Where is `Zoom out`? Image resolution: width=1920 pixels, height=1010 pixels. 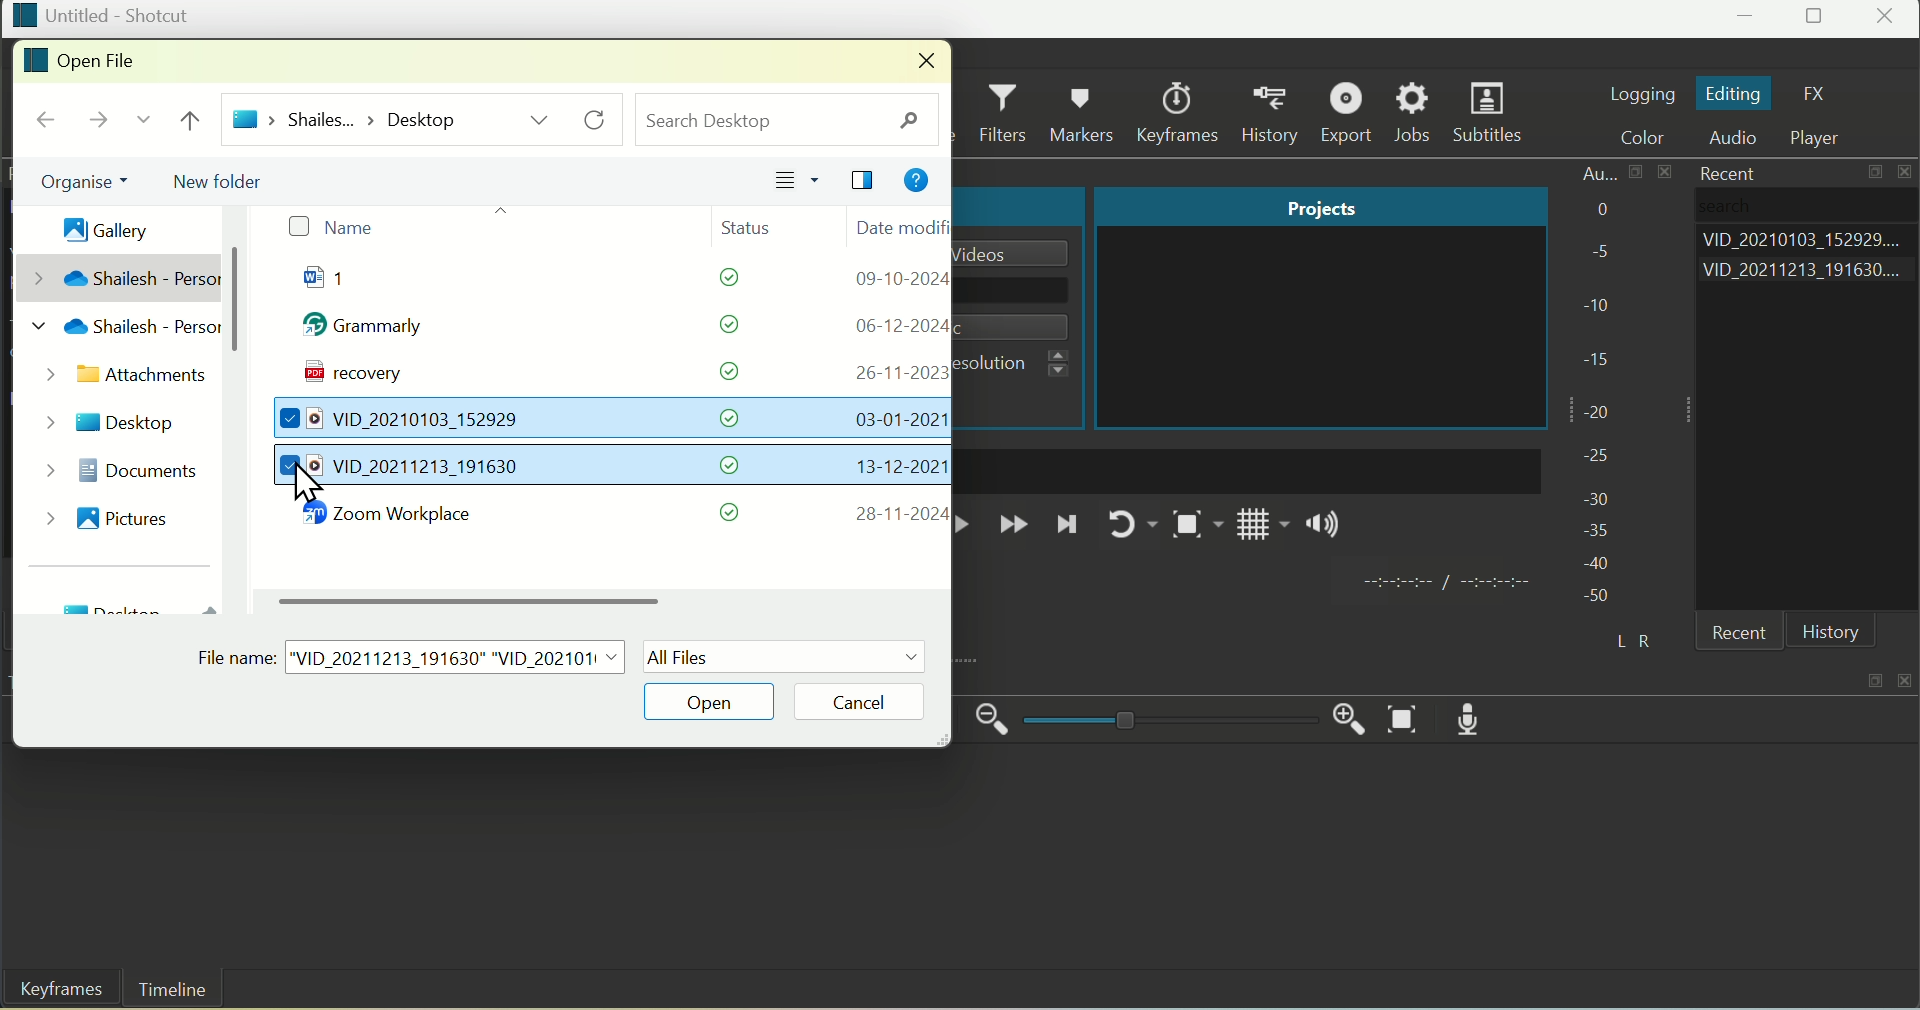 Zoom out is located at coordinates (993, 720).